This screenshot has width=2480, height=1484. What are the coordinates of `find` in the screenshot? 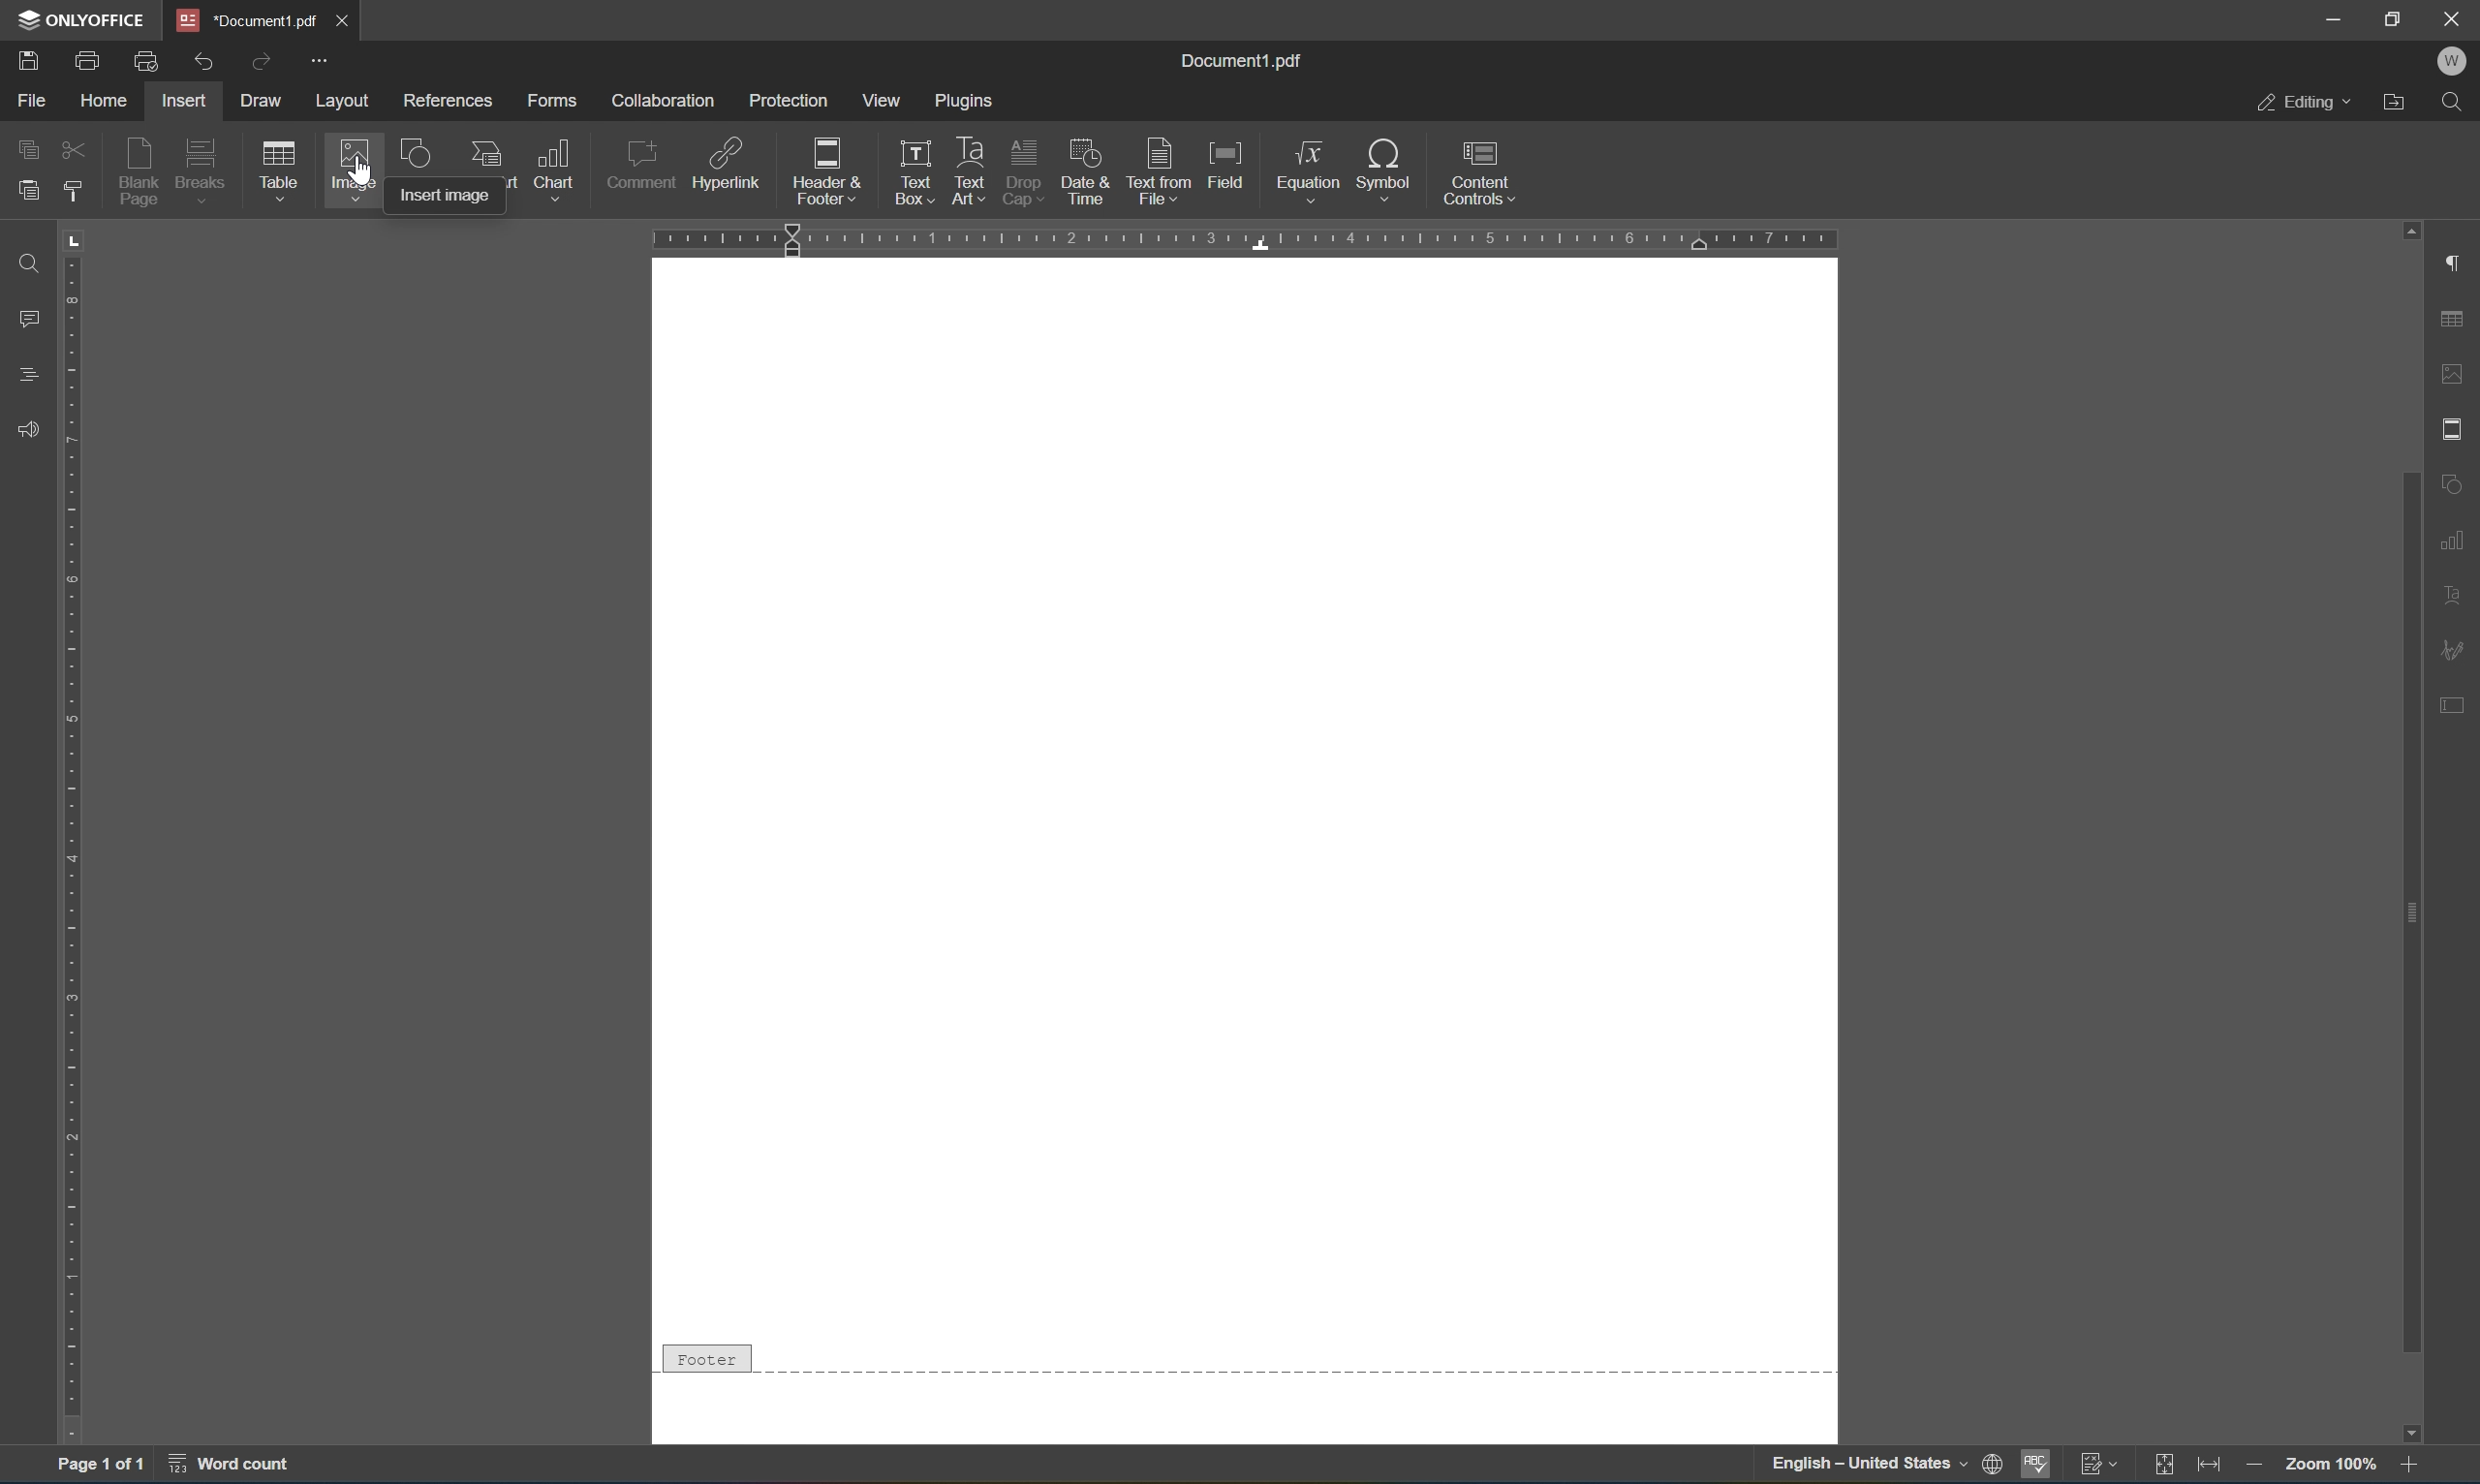 It's located at (2457, 105).